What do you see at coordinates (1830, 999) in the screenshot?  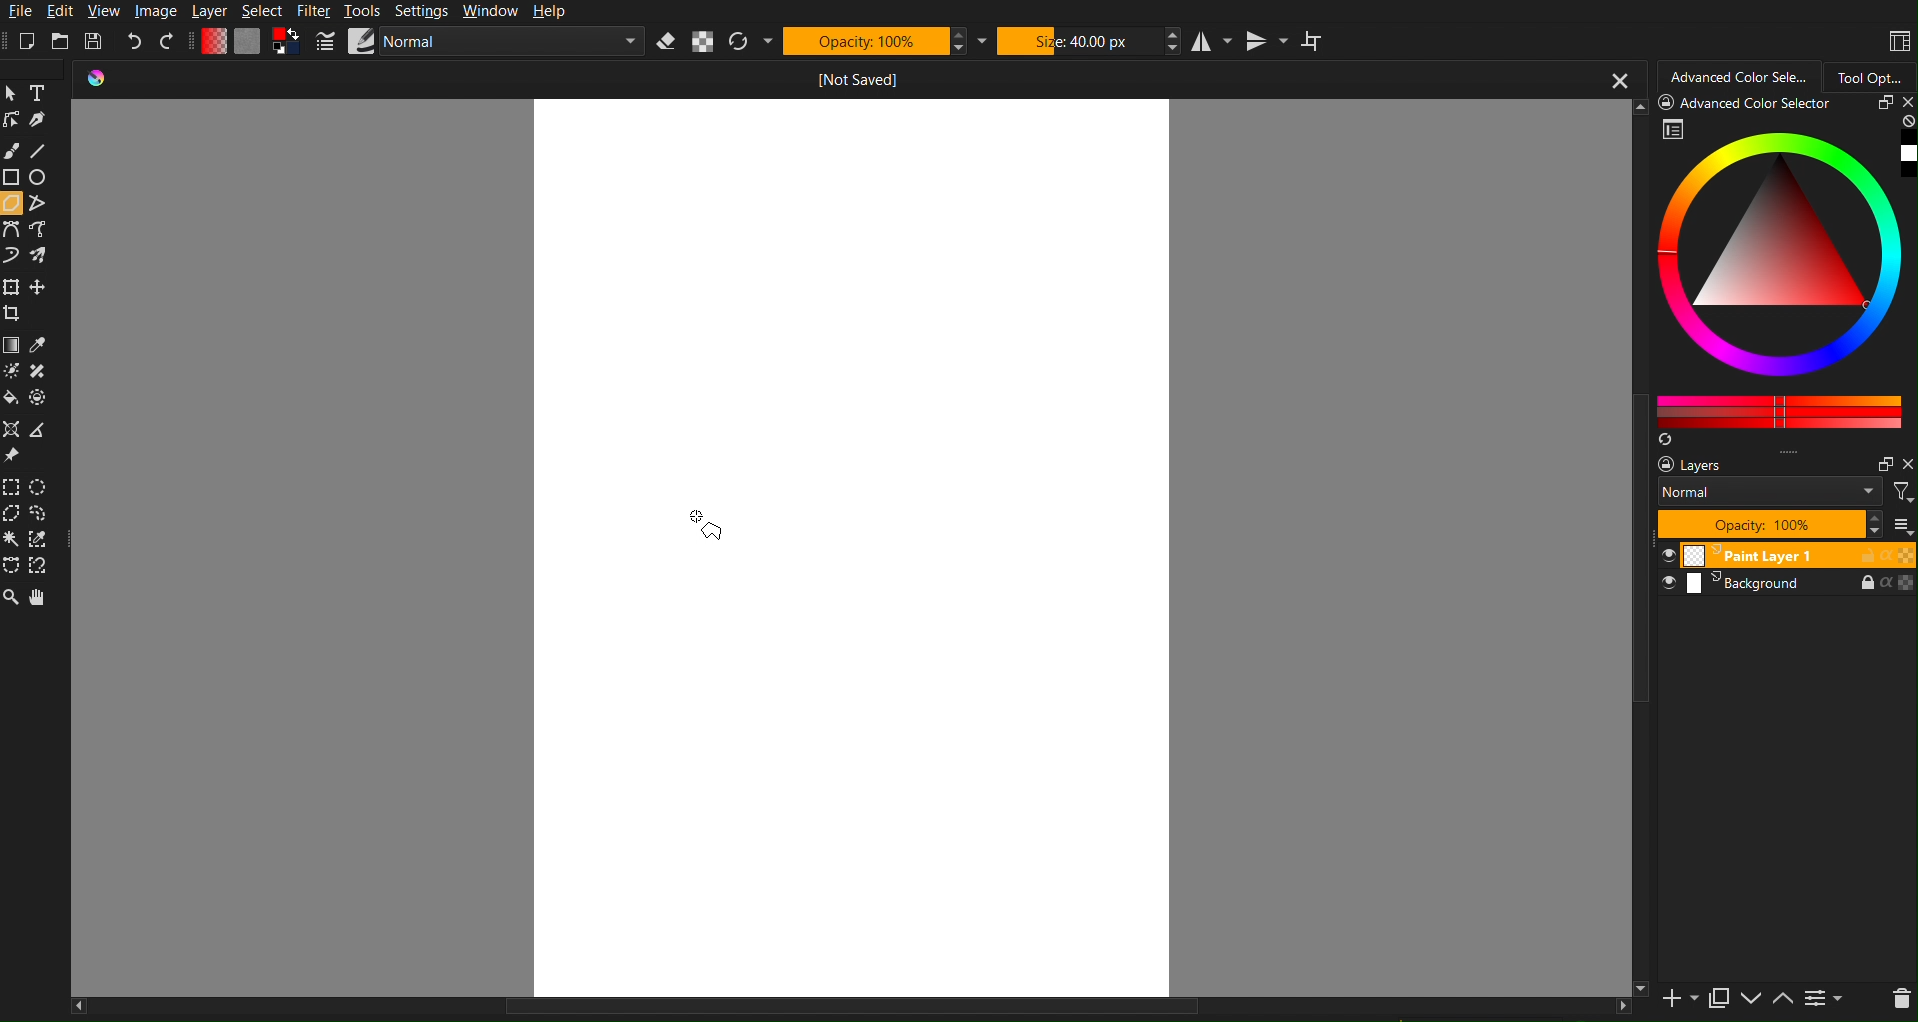 I see `view or change layer properties` at bounding box center [1830, 999].